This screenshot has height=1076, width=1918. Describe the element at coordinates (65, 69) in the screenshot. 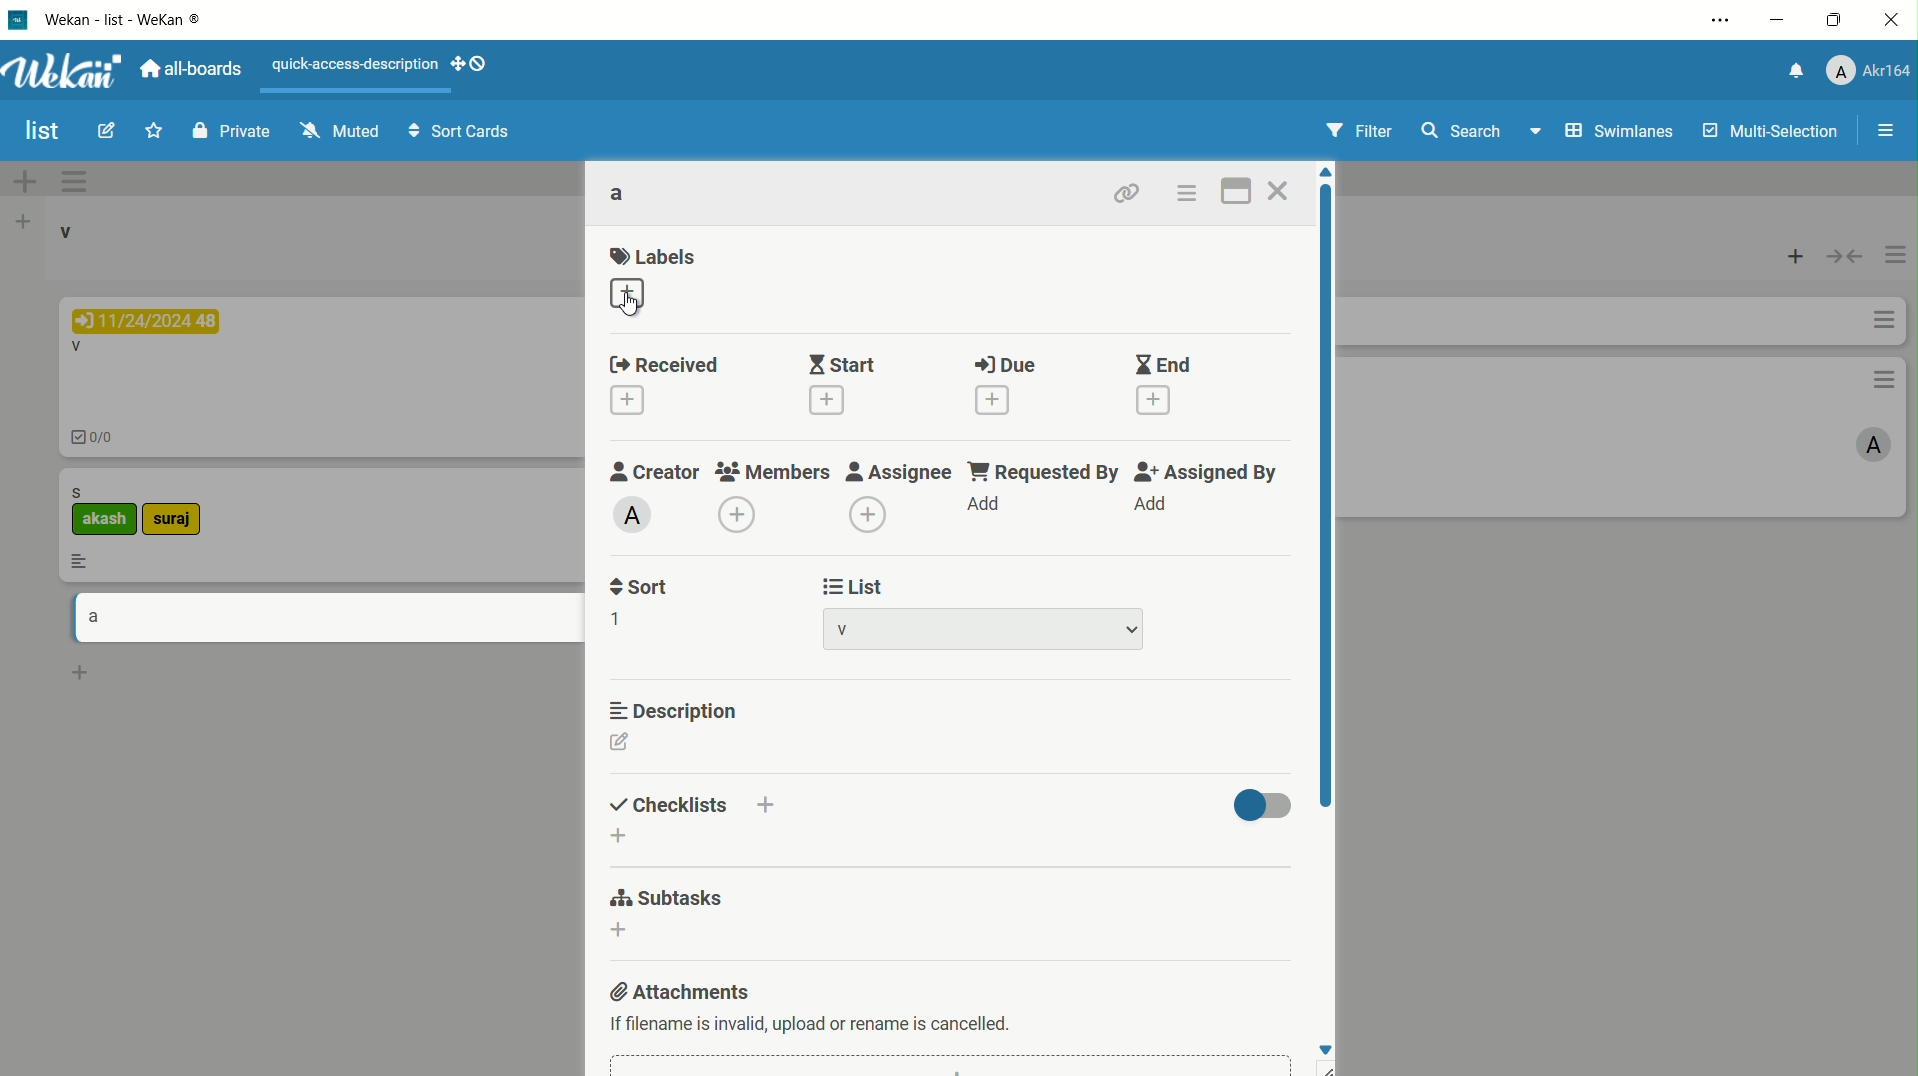

I see `app logo` at that location.